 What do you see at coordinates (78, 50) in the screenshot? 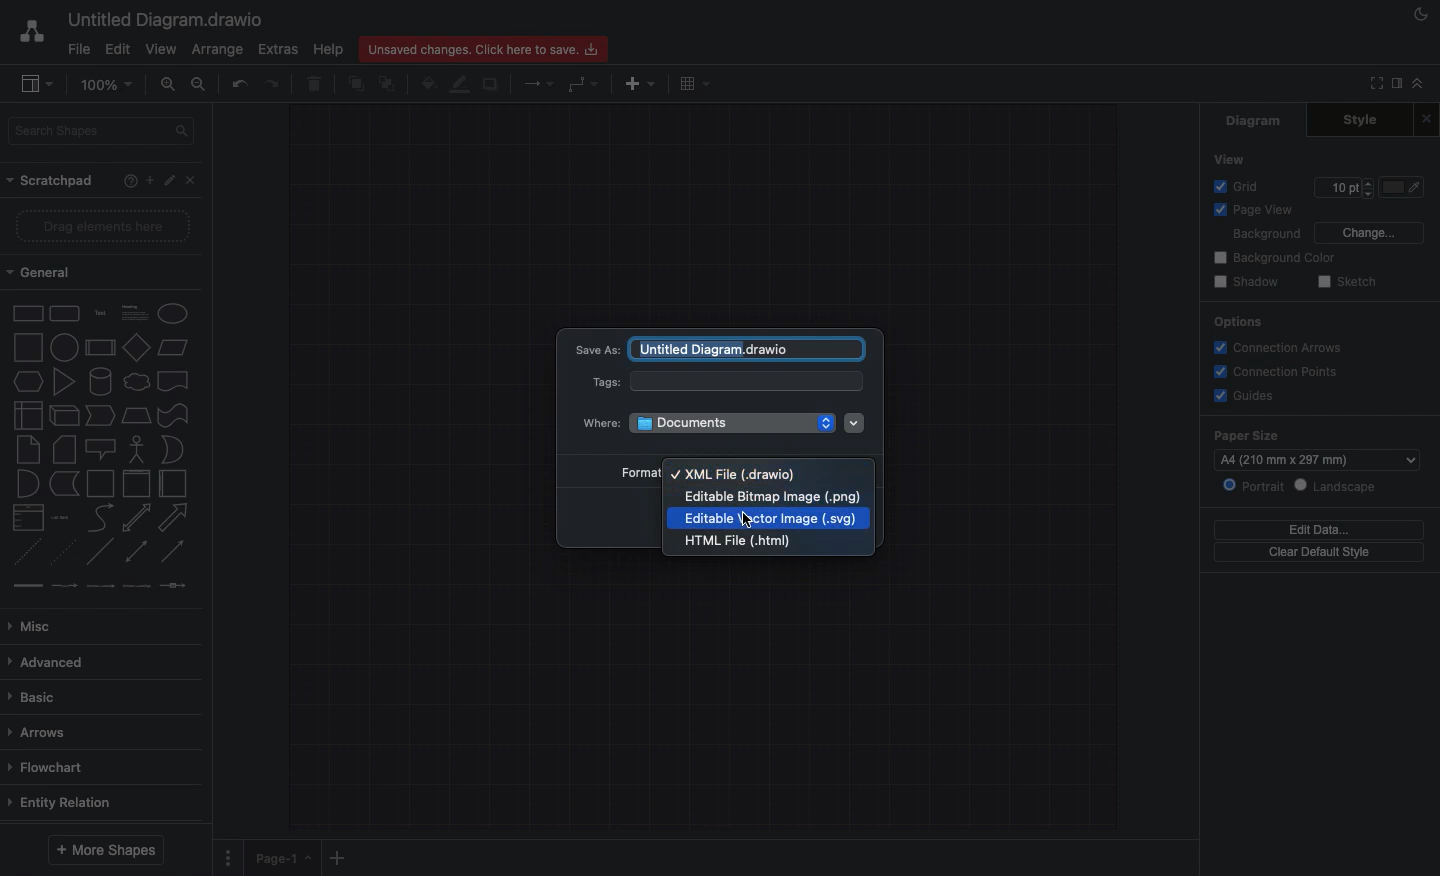
I see `File` at bounding box center [78, 50].